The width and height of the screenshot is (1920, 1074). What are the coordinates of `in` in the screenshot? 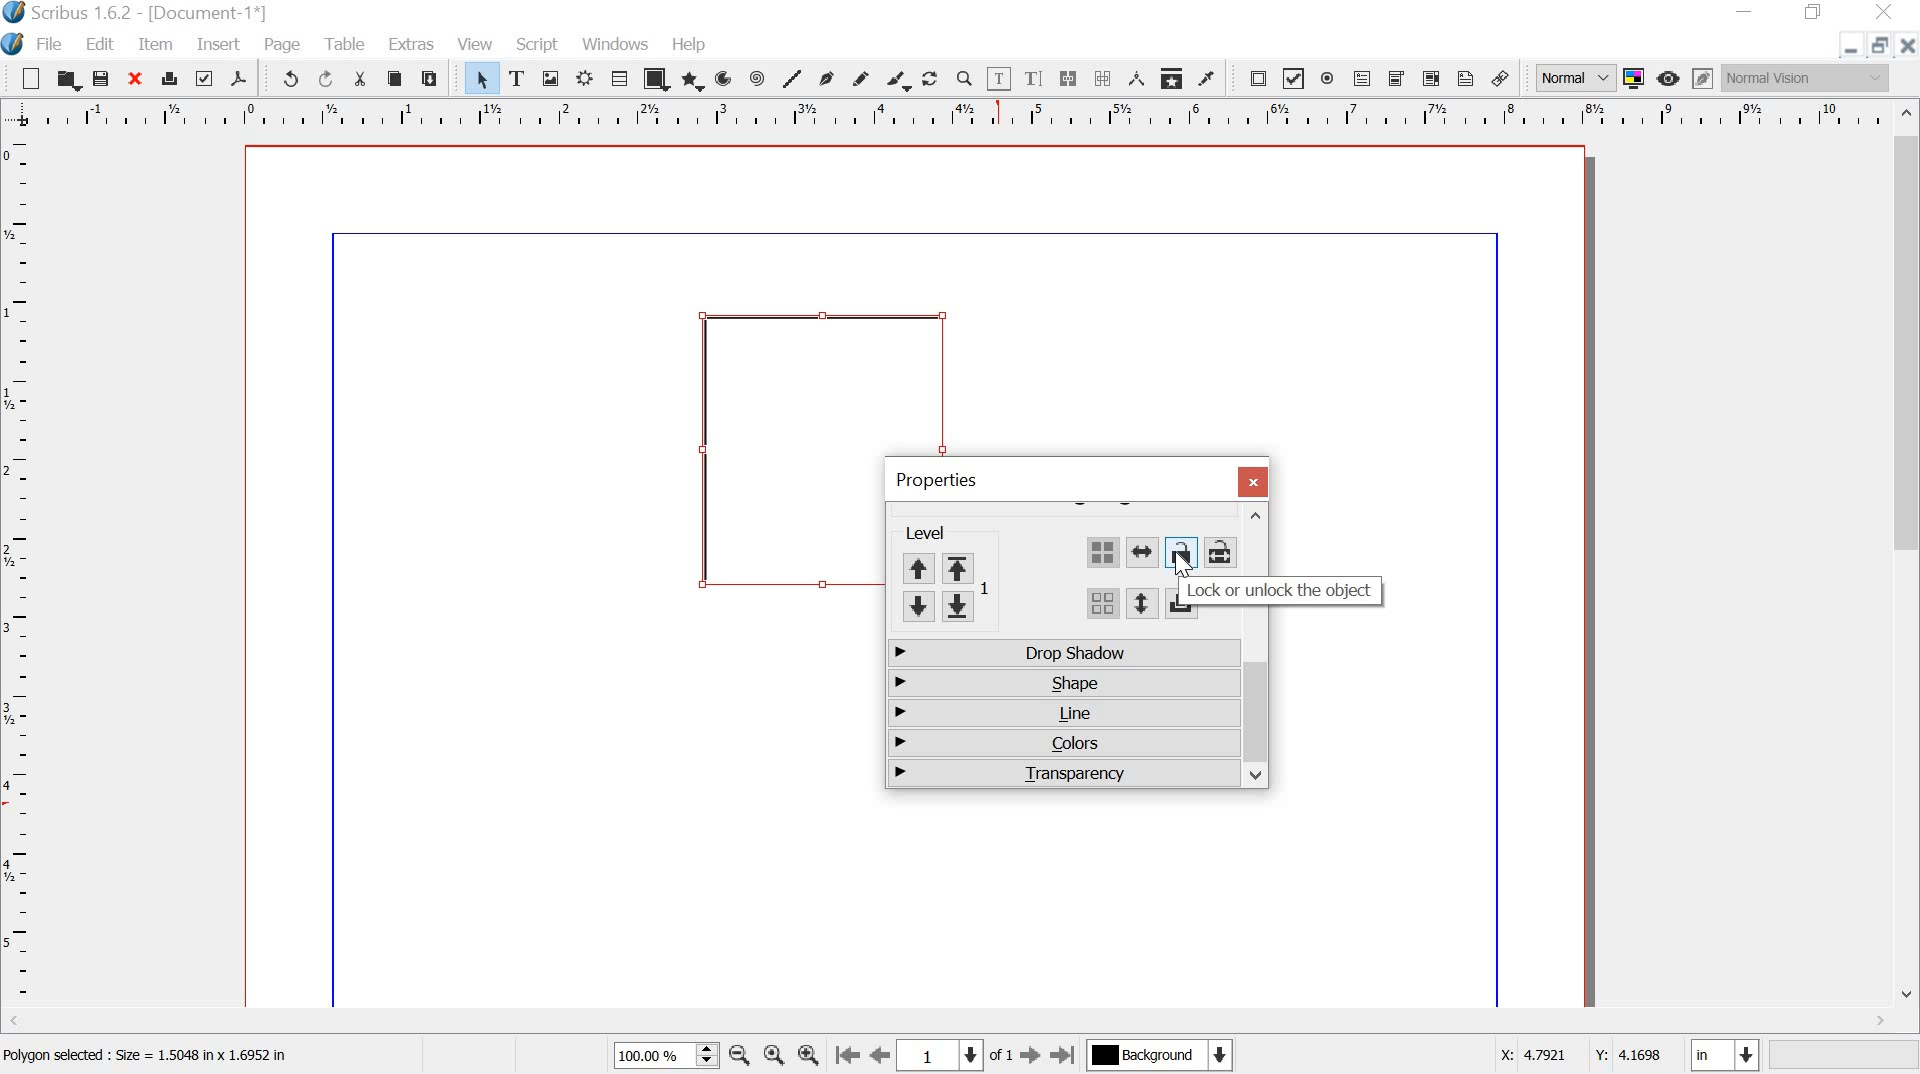 It's located at (1722, 1054).